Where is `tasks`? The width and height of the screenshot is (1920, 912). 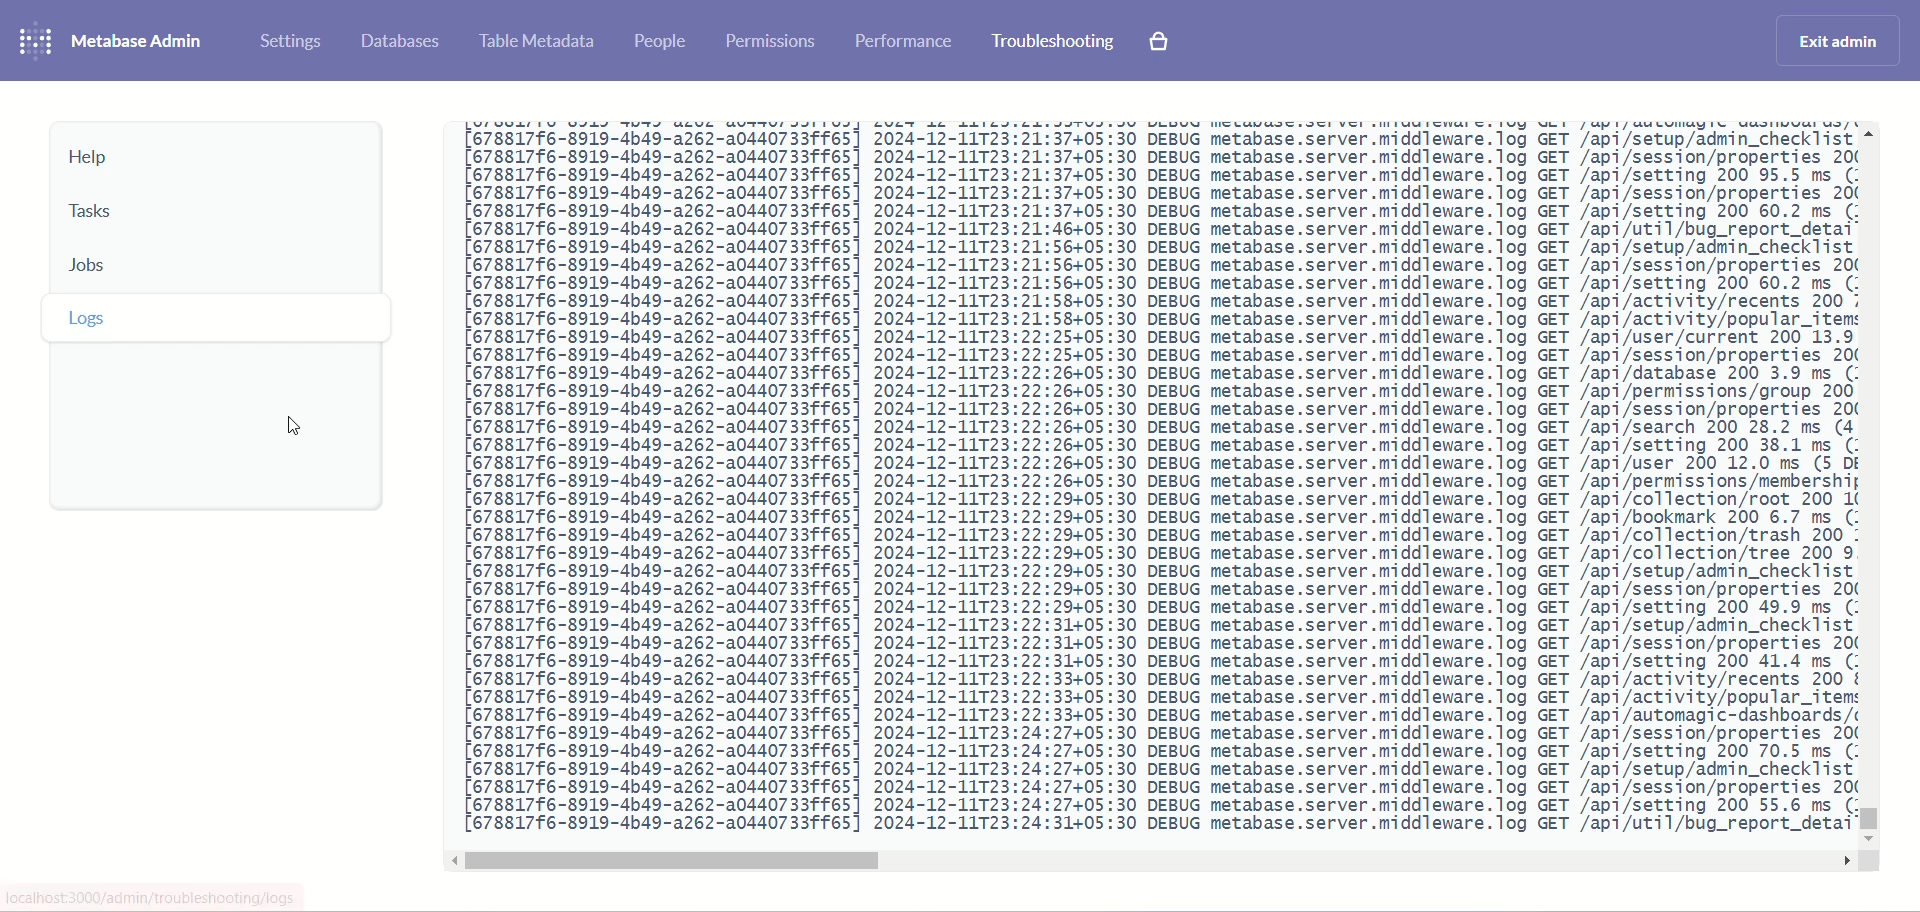 tasks is located at coordinates (221, 217).